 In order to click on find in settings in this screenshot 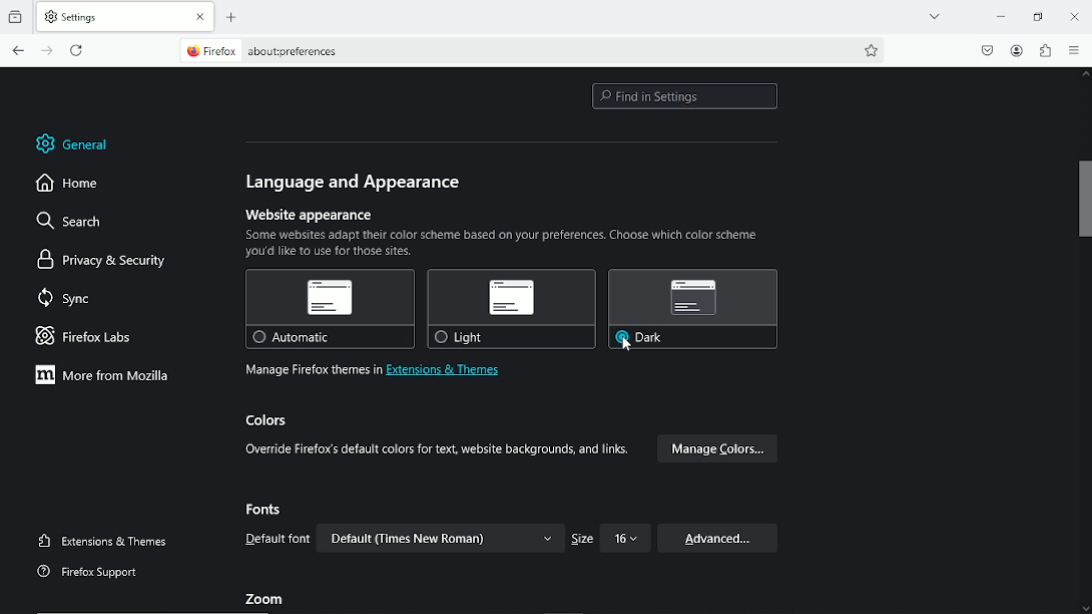, I will do `click(685, 97)`.